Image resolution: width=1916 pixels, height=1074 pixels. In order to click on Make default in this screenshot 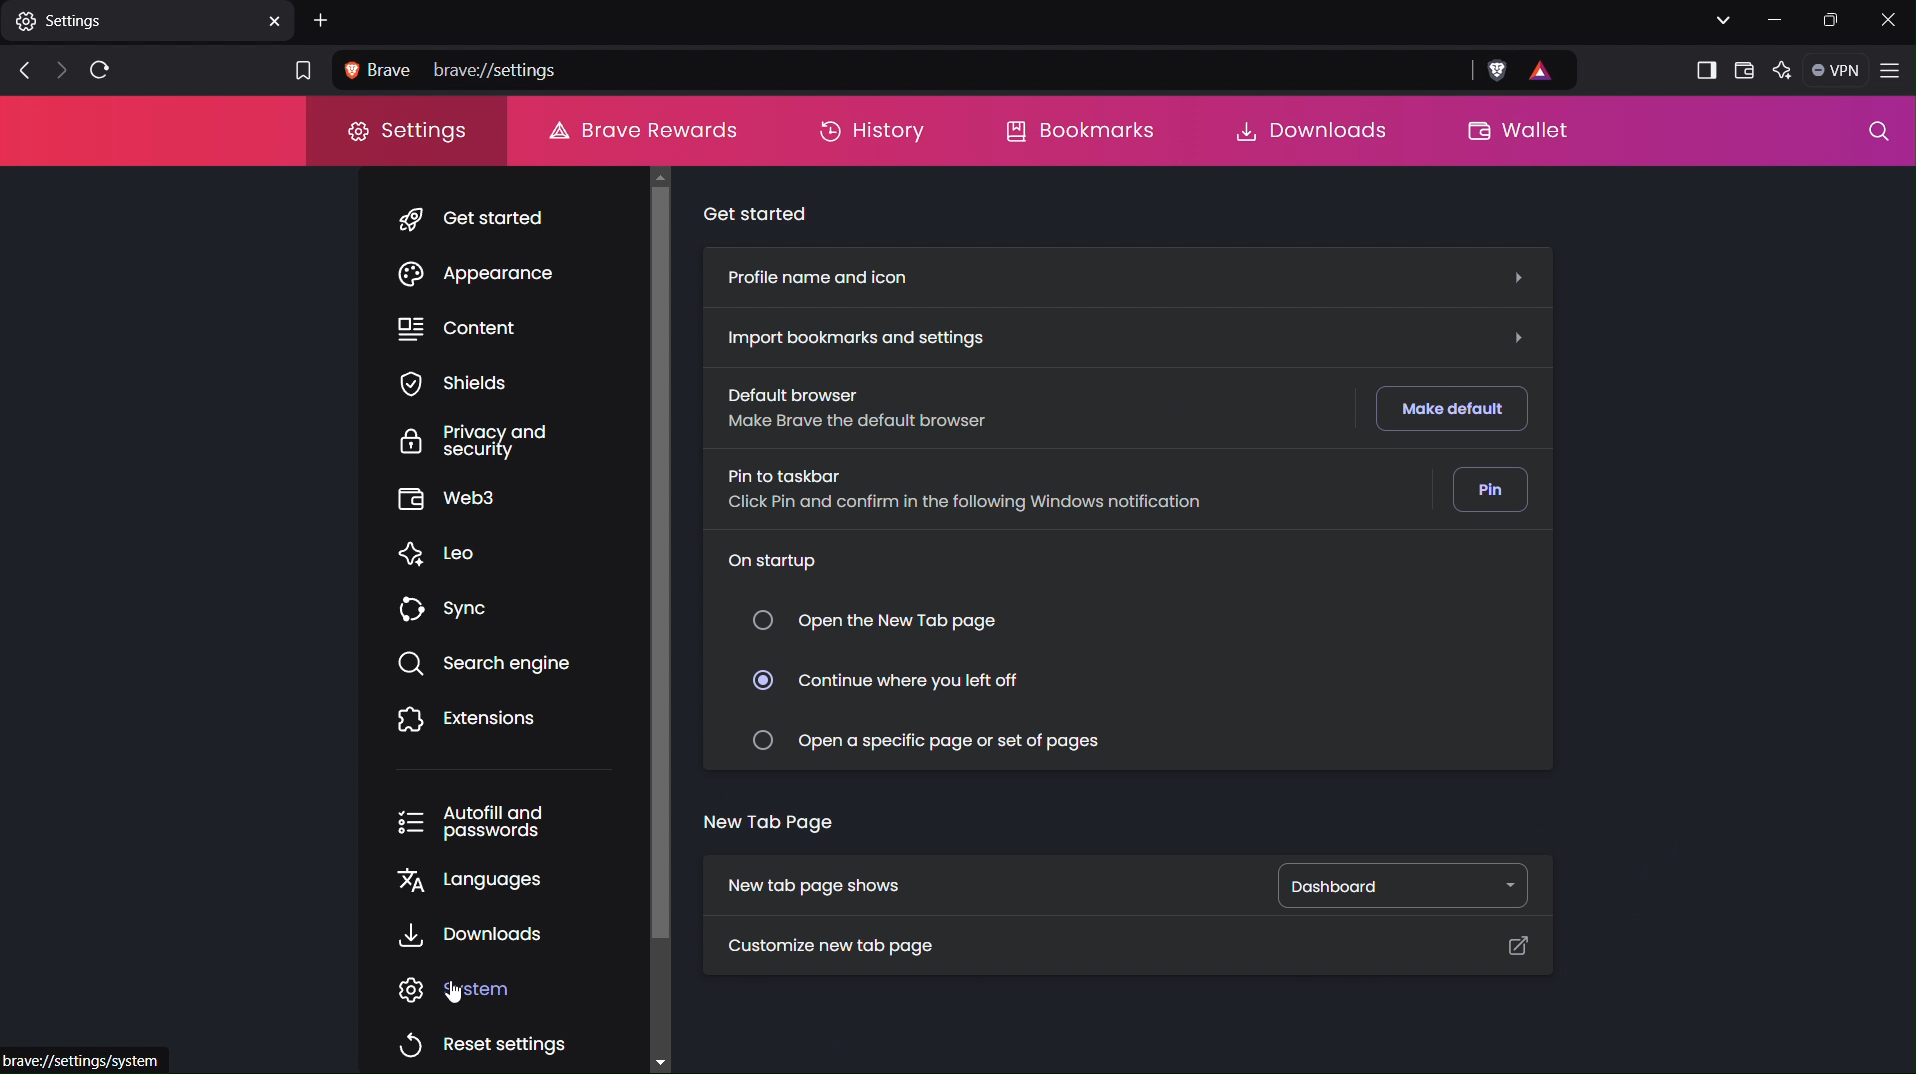, I will do `click(1447, 411)`.